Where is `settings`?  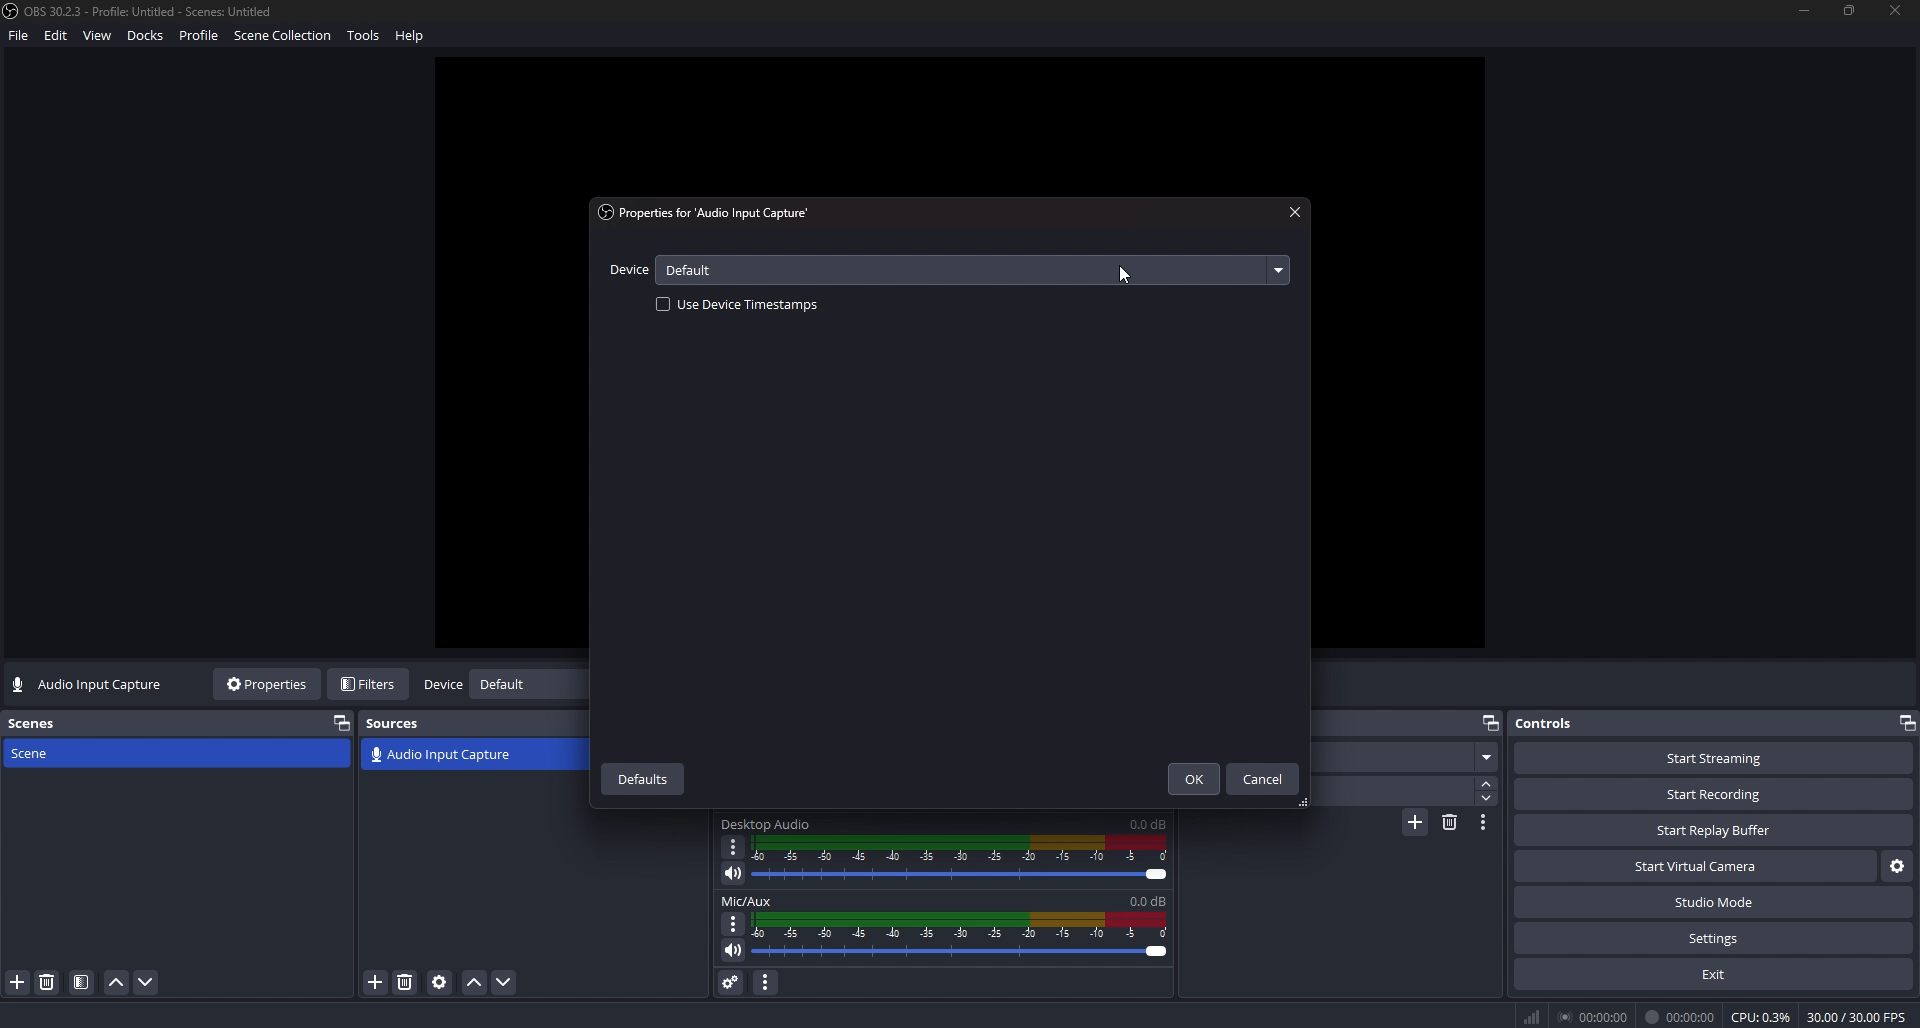
settings is located at coordinates (1713, 939).